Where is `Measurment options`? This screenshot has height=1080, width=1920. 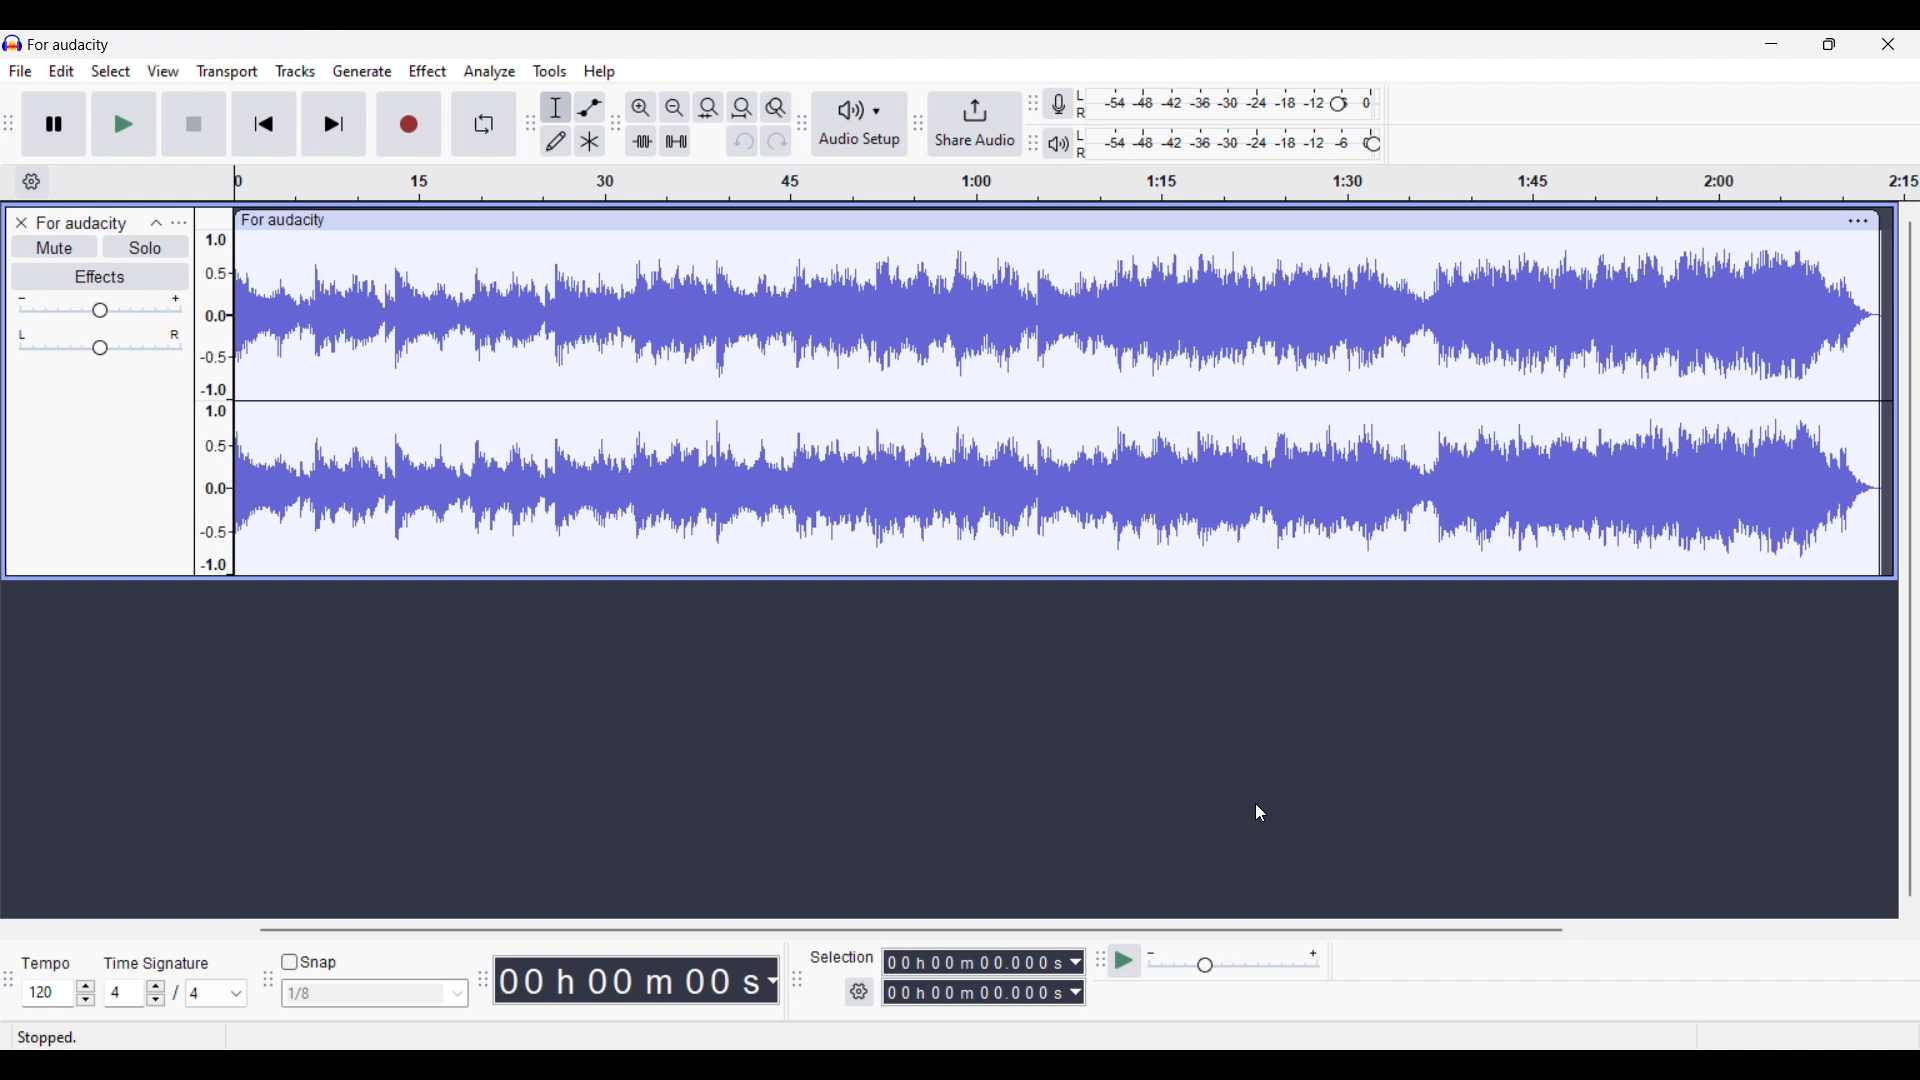
Measurment options is located at coordinates (984, 977).